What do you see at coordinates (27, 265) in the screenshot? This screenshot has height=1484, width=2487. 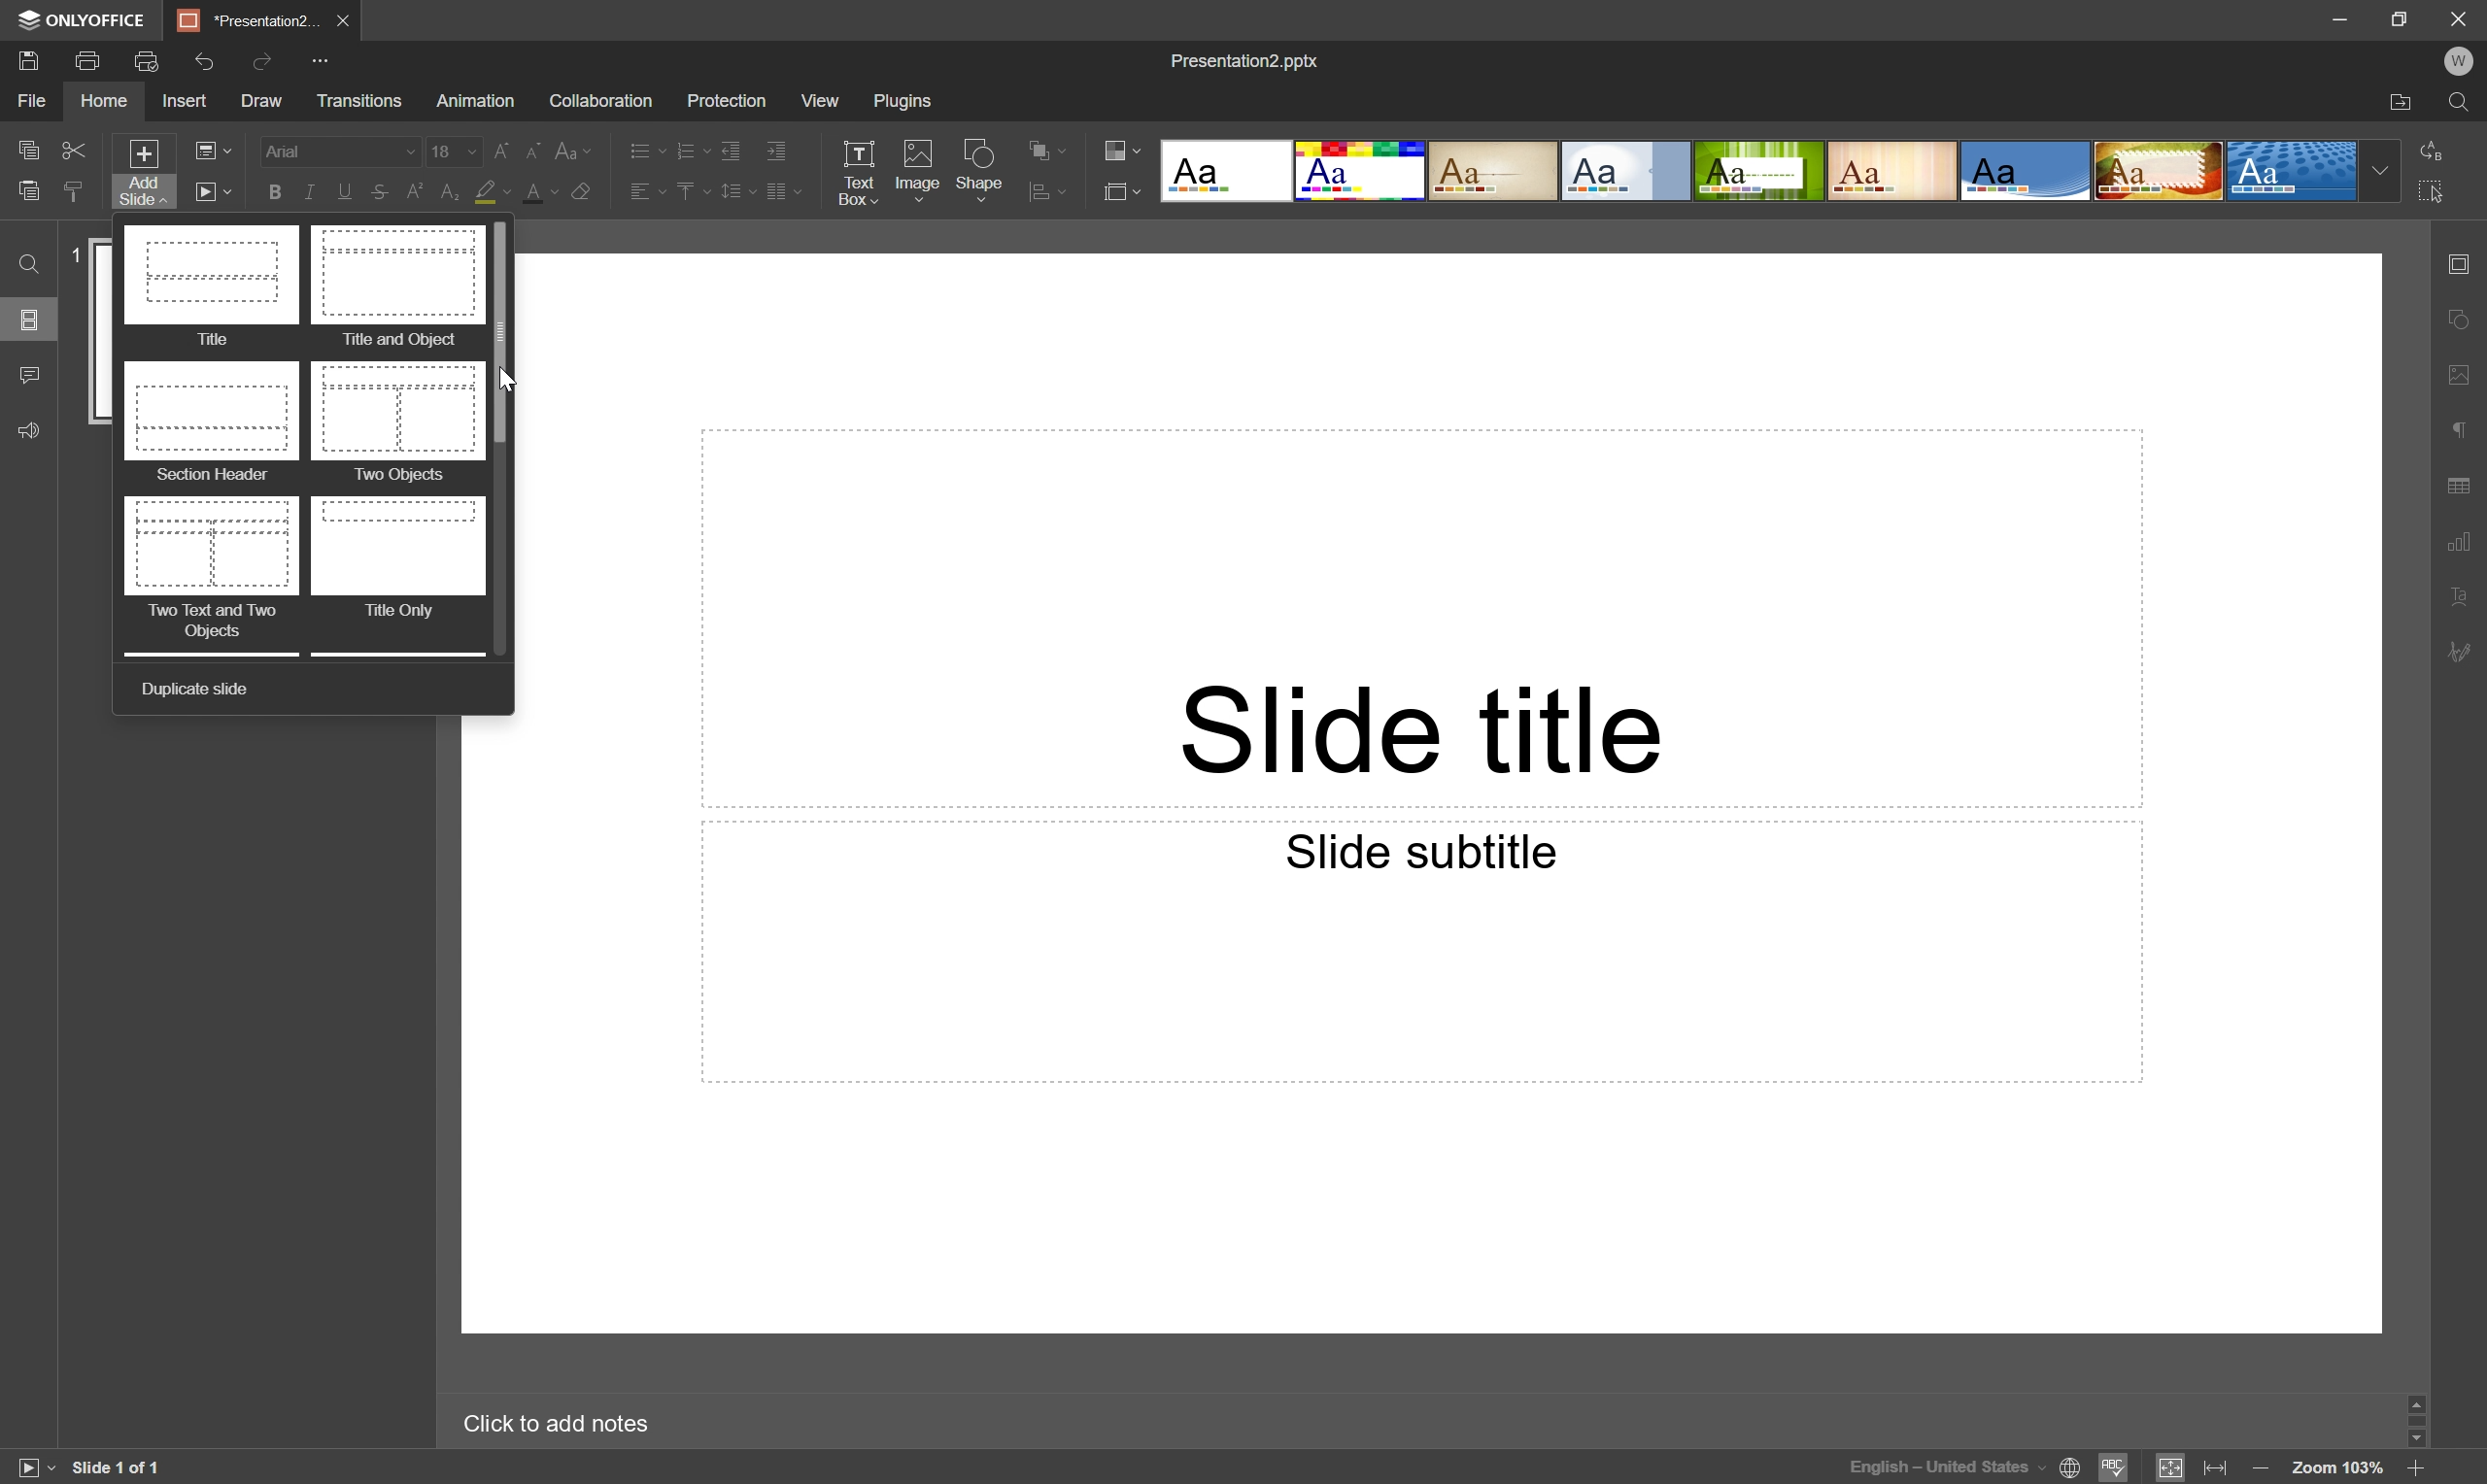 I see `Find` at bounding box center [27, 265].